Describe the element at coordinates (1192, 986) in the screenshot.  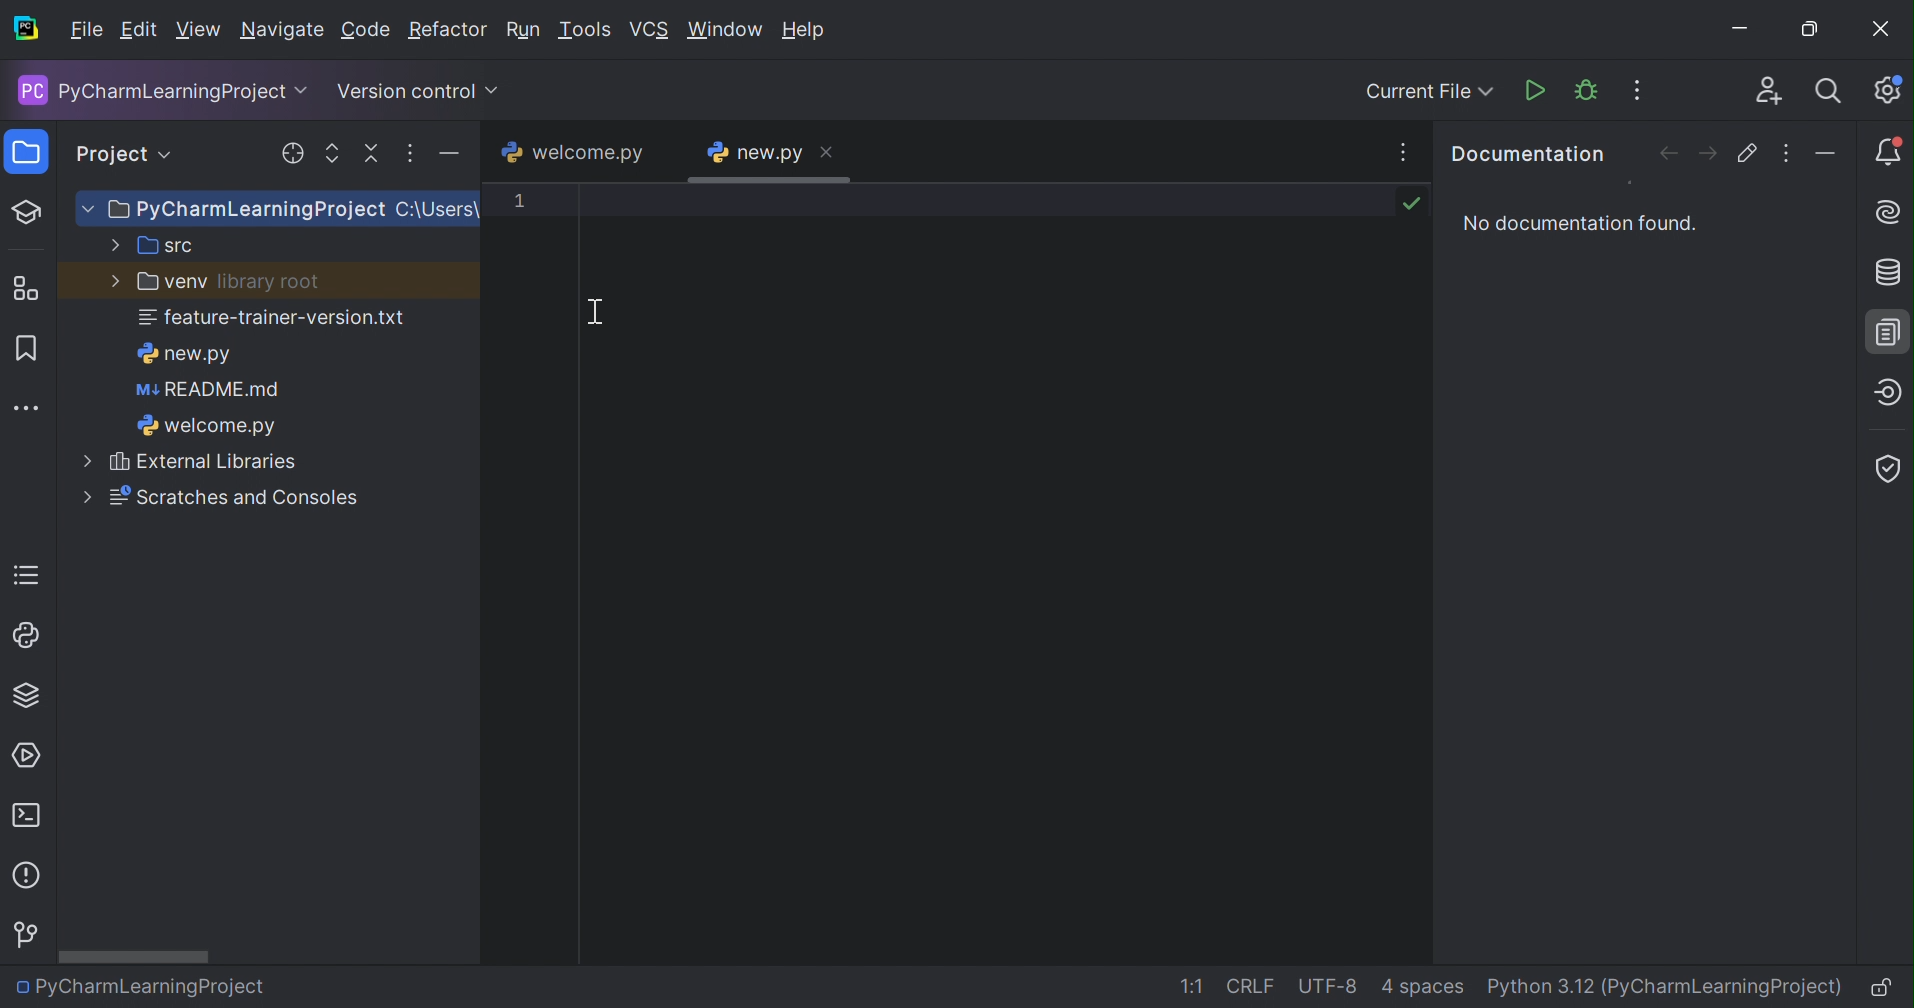
I see `1:1` at that location.